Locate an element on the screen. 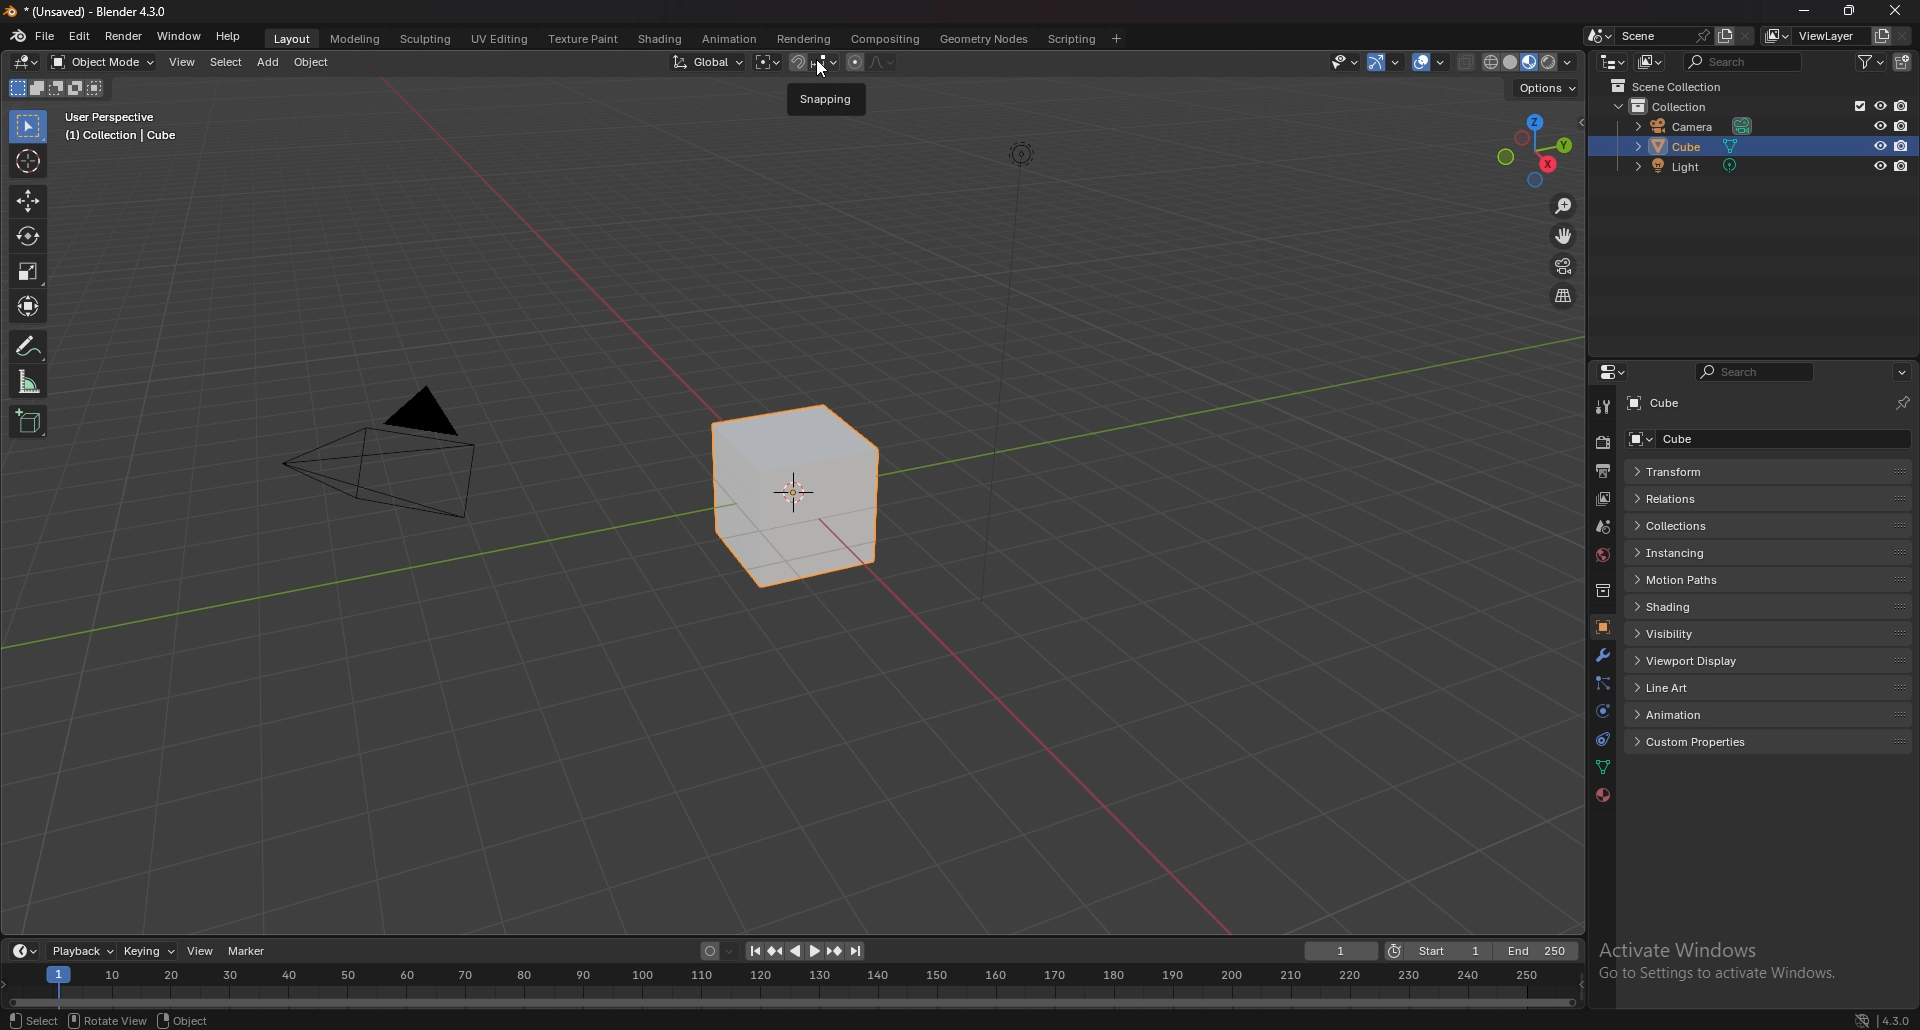 The width and height of the screenshot is (1920, 1030). cube is located at coordinates (1670, 404).